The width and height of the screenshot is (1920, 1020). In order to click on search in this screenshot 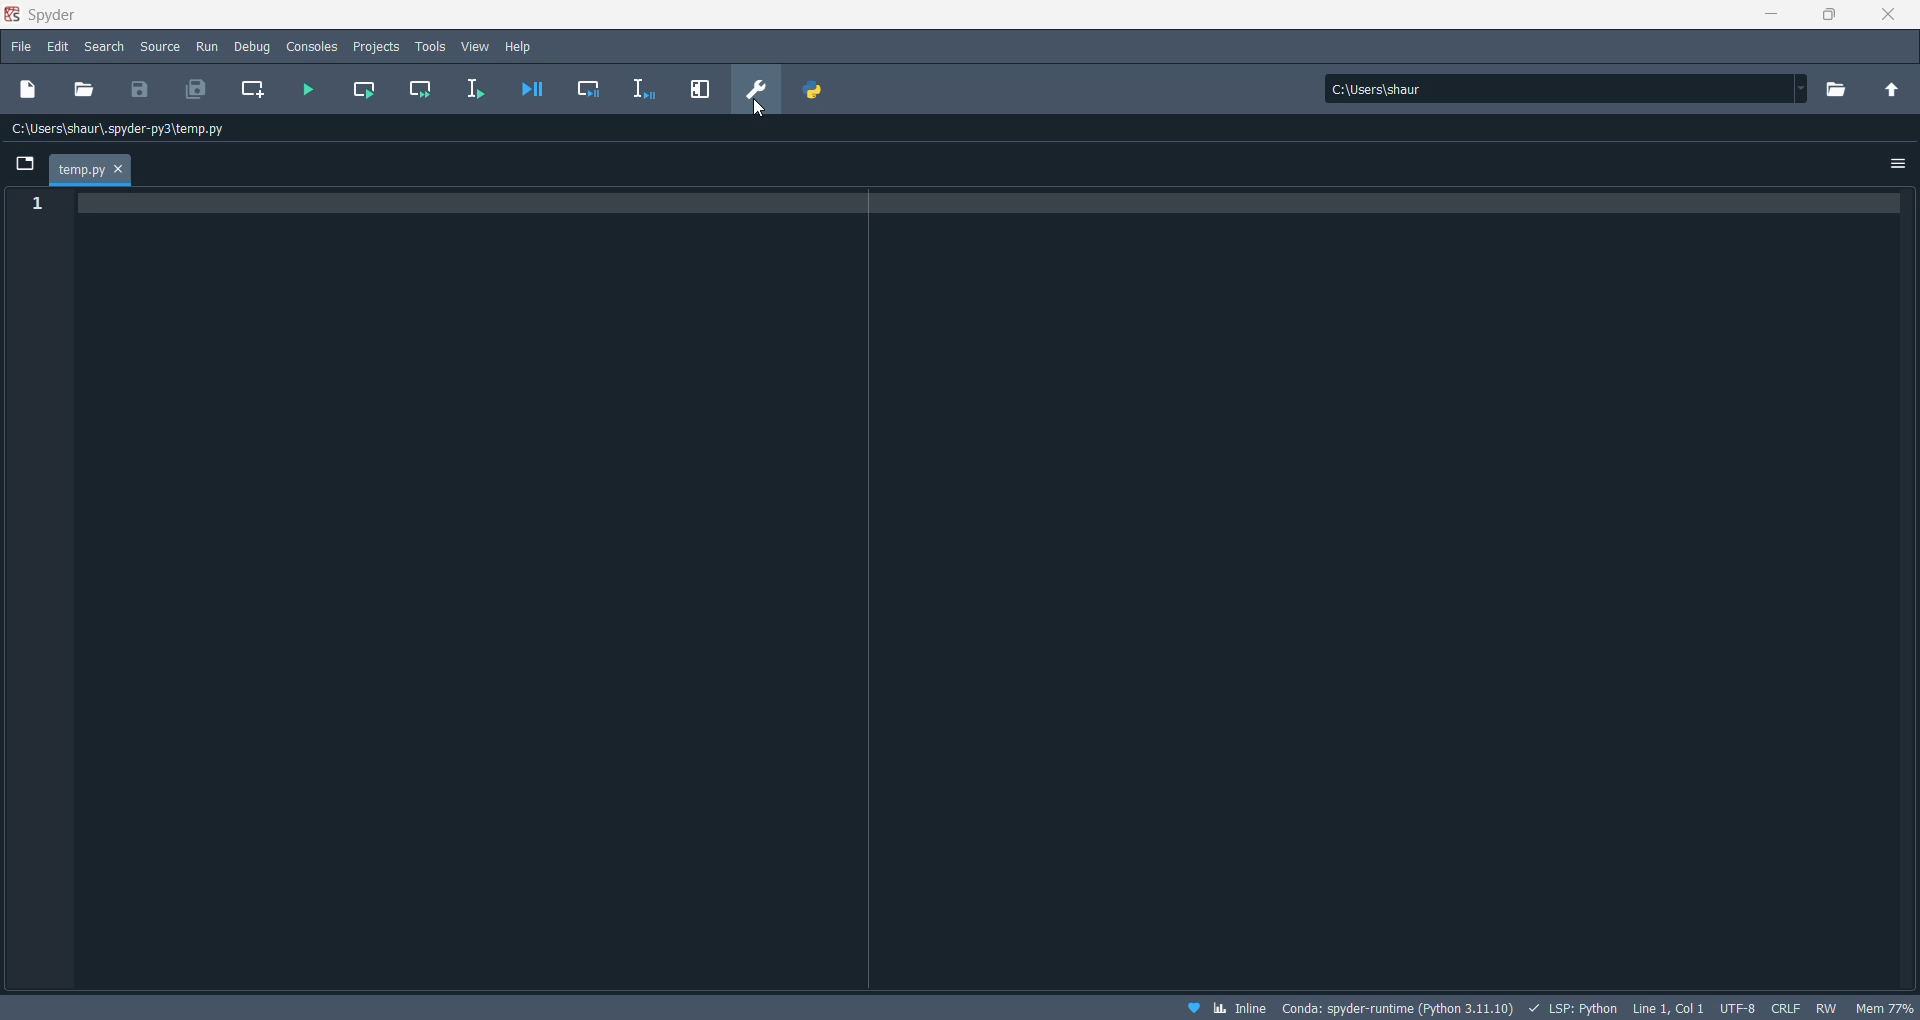, I will do `click(104, 49)`.